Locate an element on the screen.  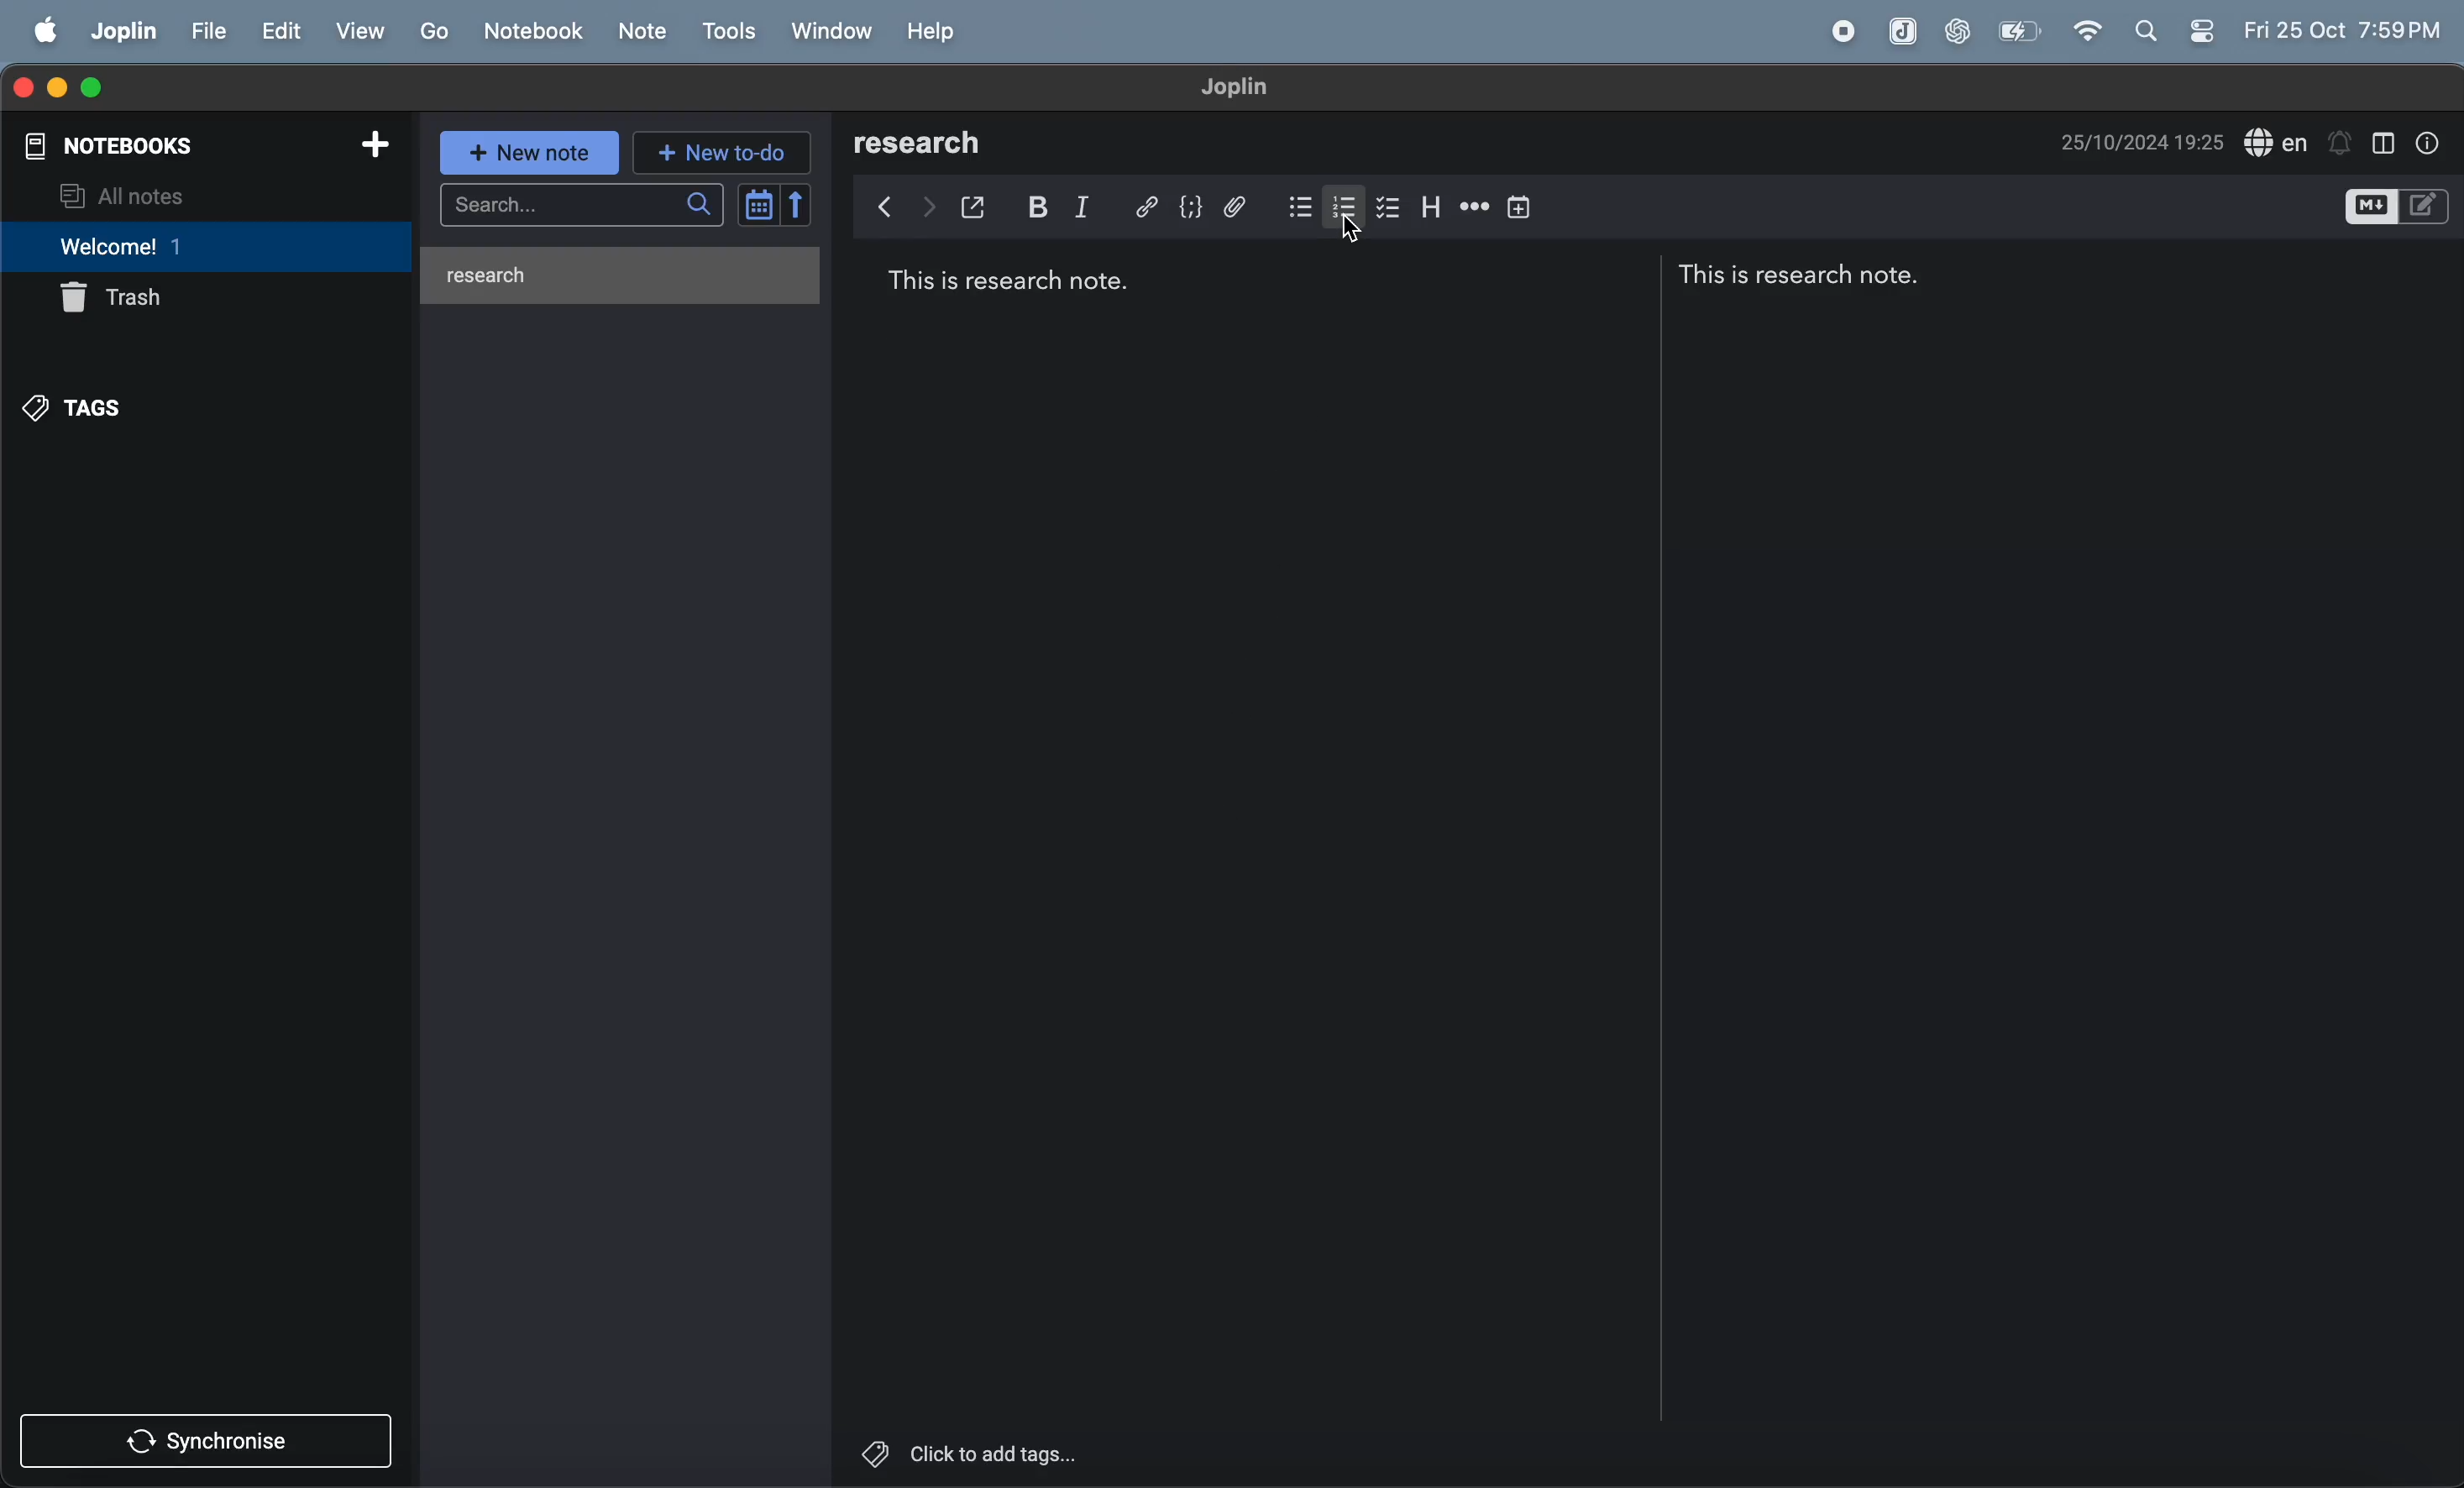
Search bar is located at coordinates (583, 204).